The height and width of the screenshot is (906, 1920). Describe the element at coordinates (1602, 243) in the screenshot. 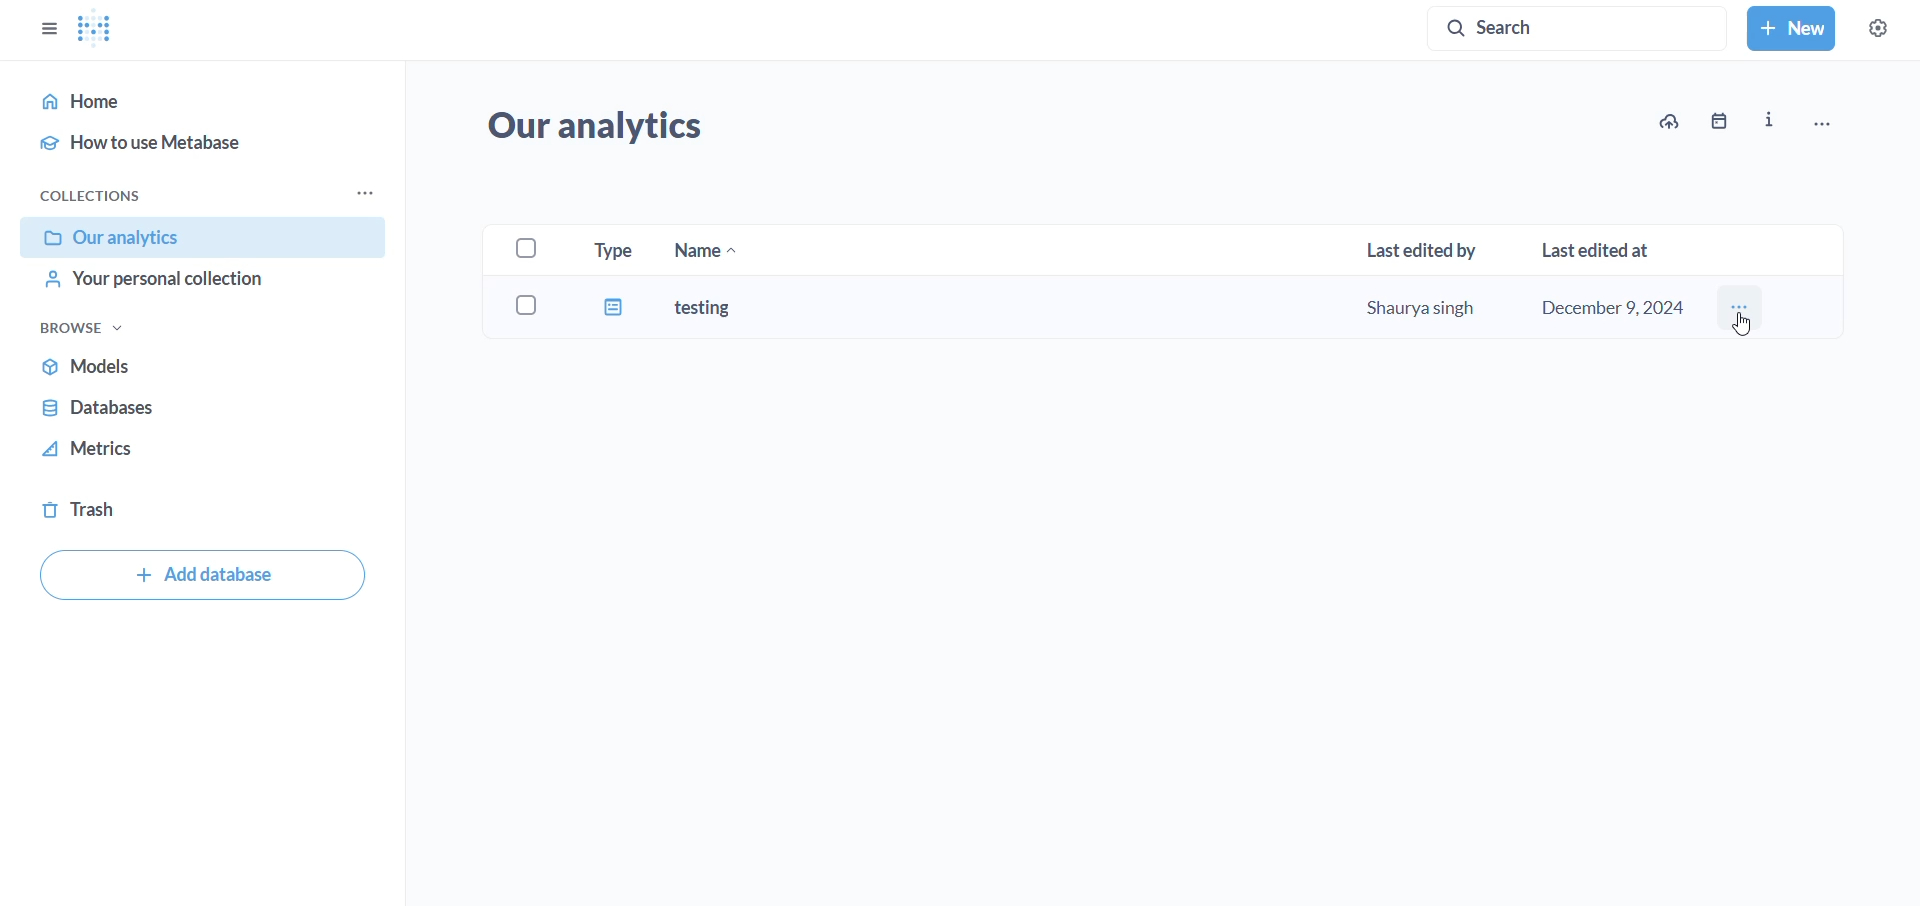

I see `last edited at` at that location.